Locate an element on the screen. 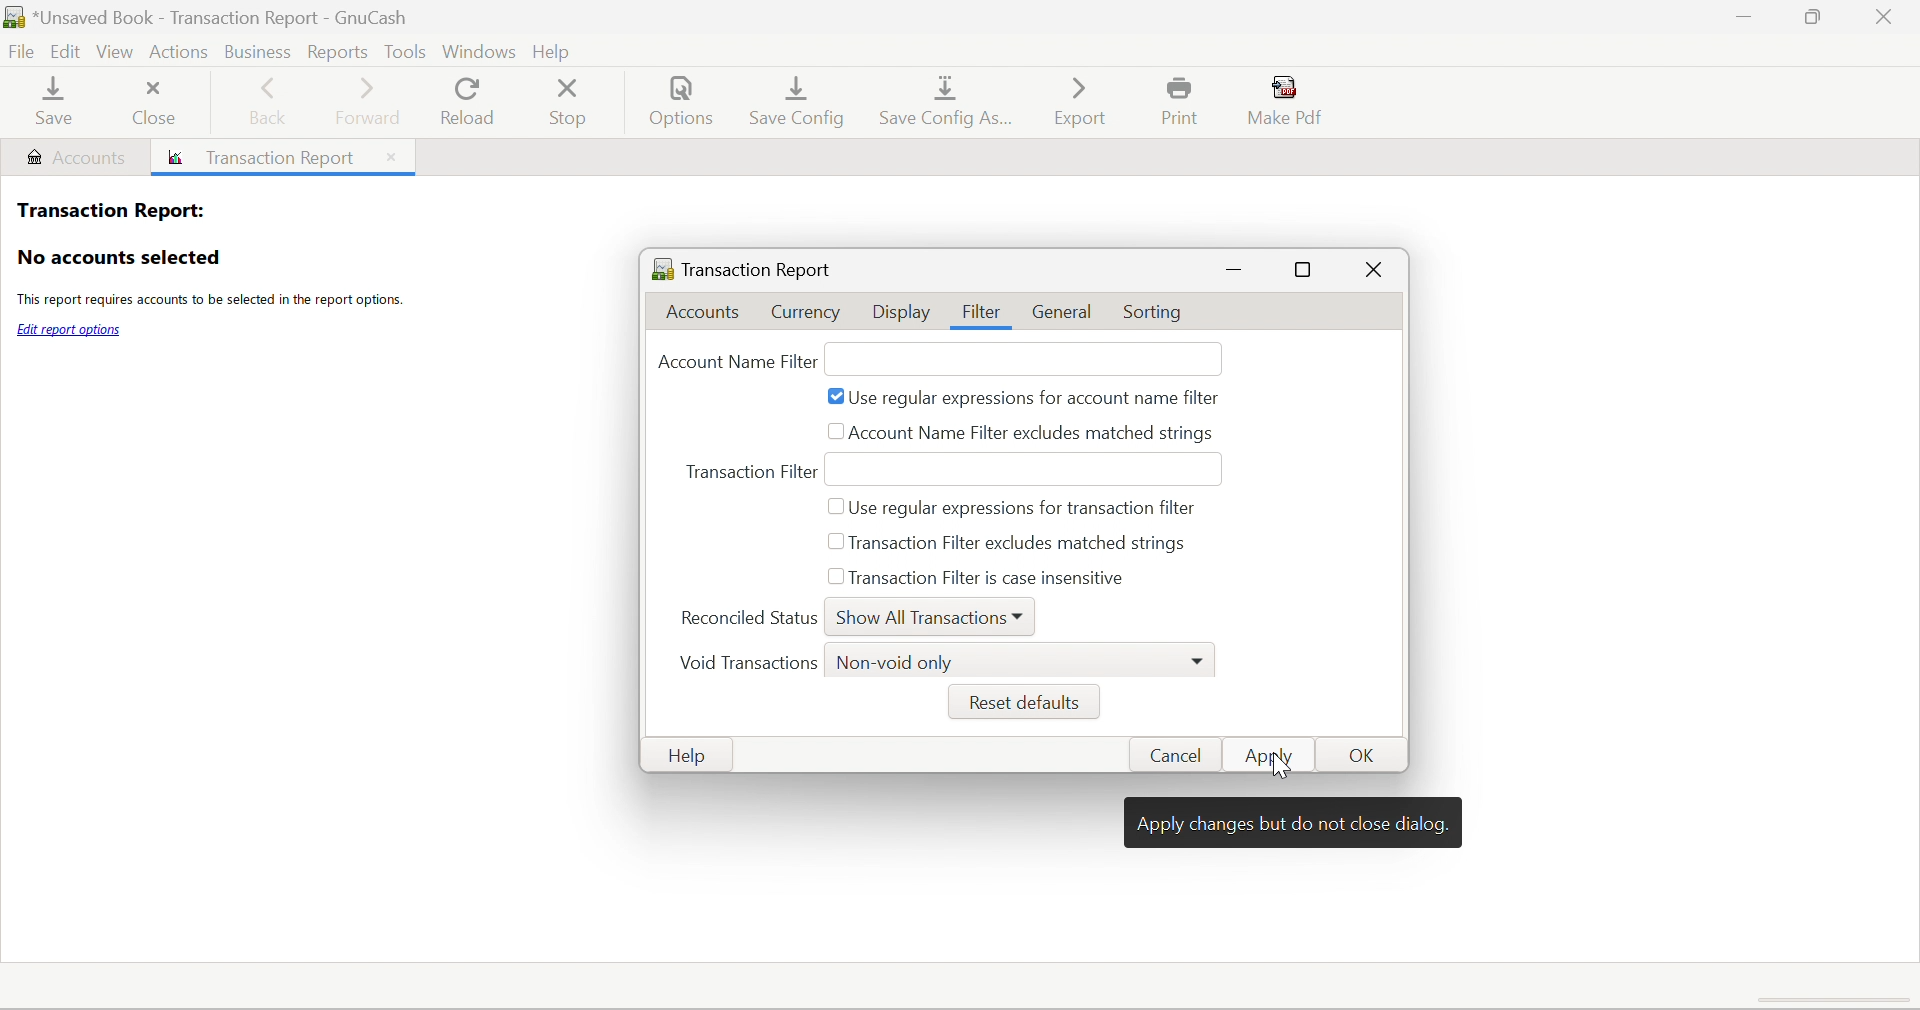 The width and height of the screenshot is (1920, 1010). Transaction filter is case insensitive is located at coordinates (987, 576).